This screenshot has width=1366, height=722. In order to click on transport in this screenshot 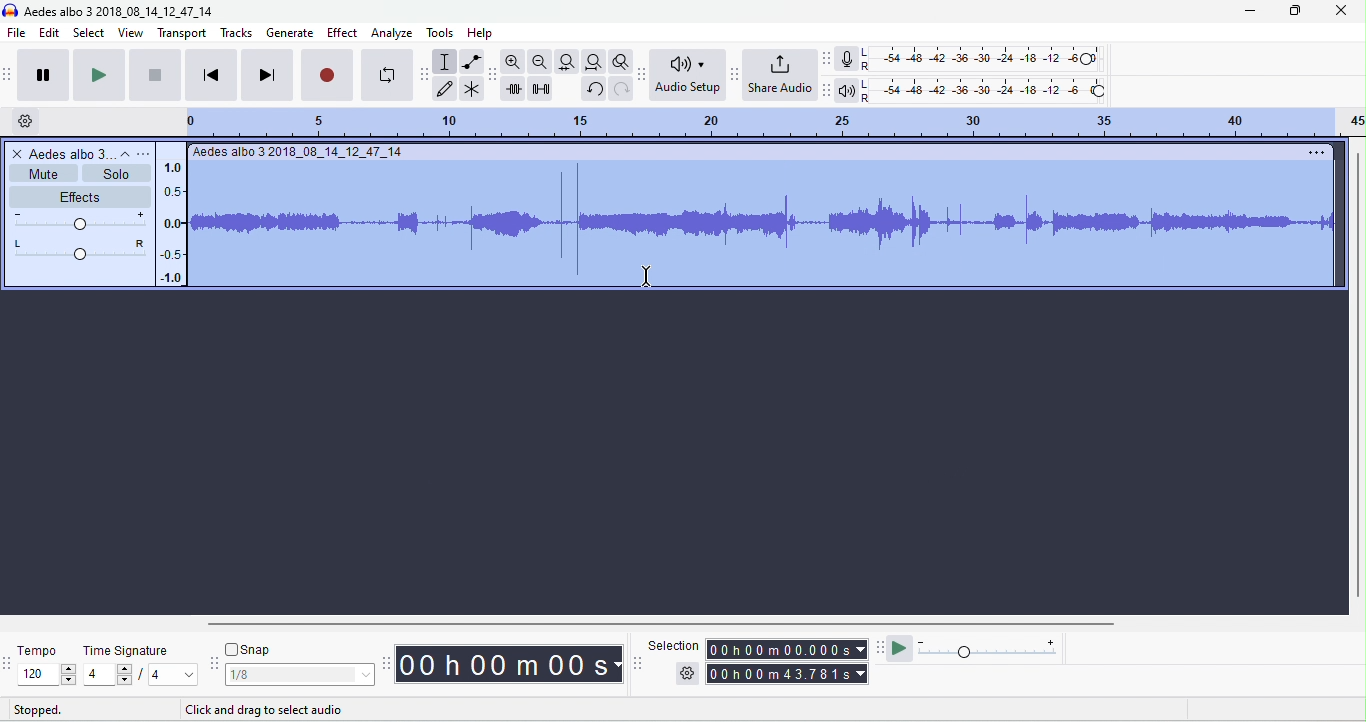, I will do `click(180, 33)`.